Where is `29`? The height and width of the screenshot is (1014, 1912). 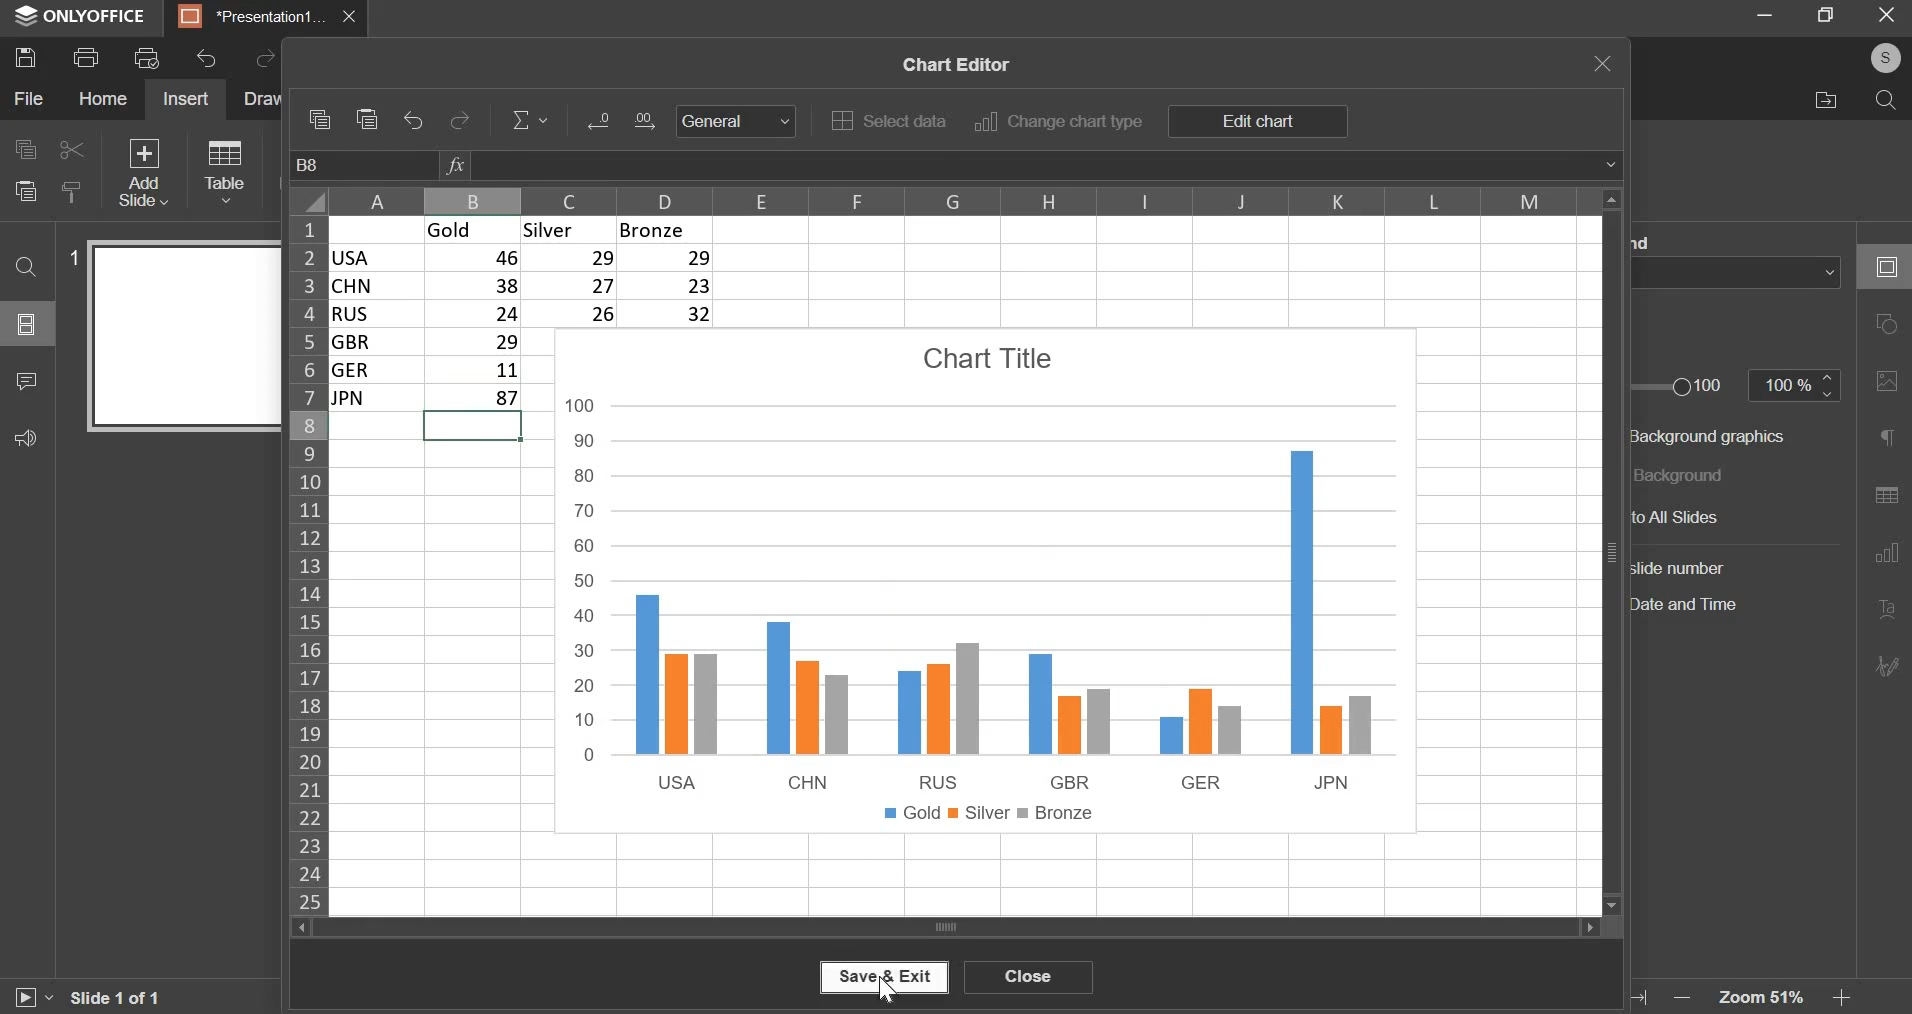
29 is located at coordinates (670, 257).